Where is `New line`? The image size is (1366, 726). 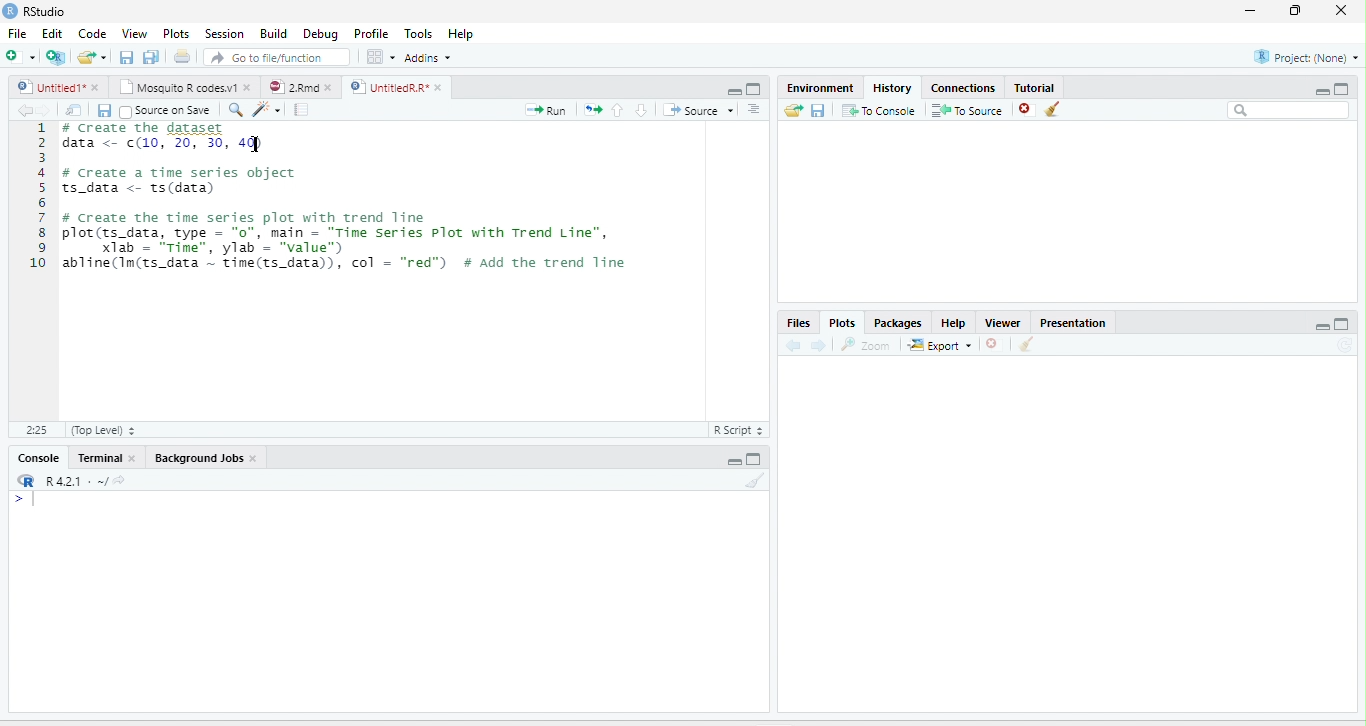
New line is located at coordinates (25, 500).